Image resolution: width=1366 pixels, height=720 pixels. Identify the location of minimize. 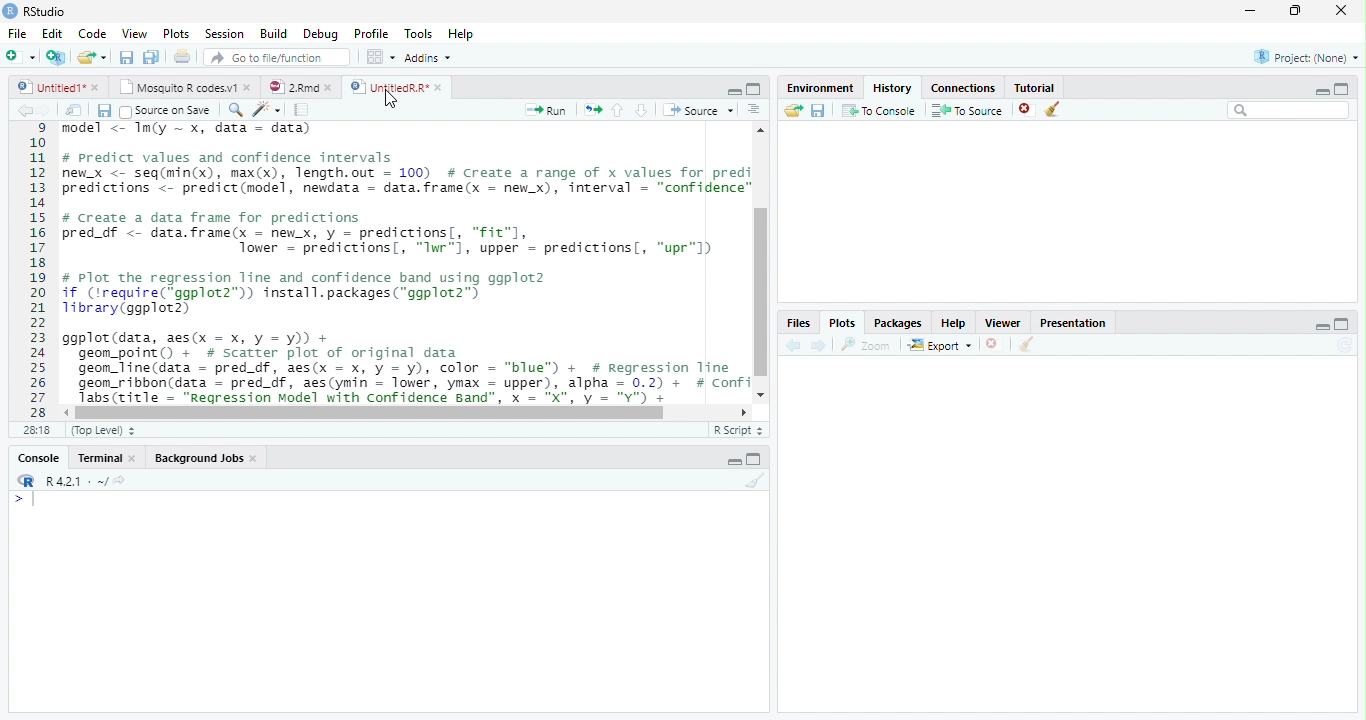
(734, 93).